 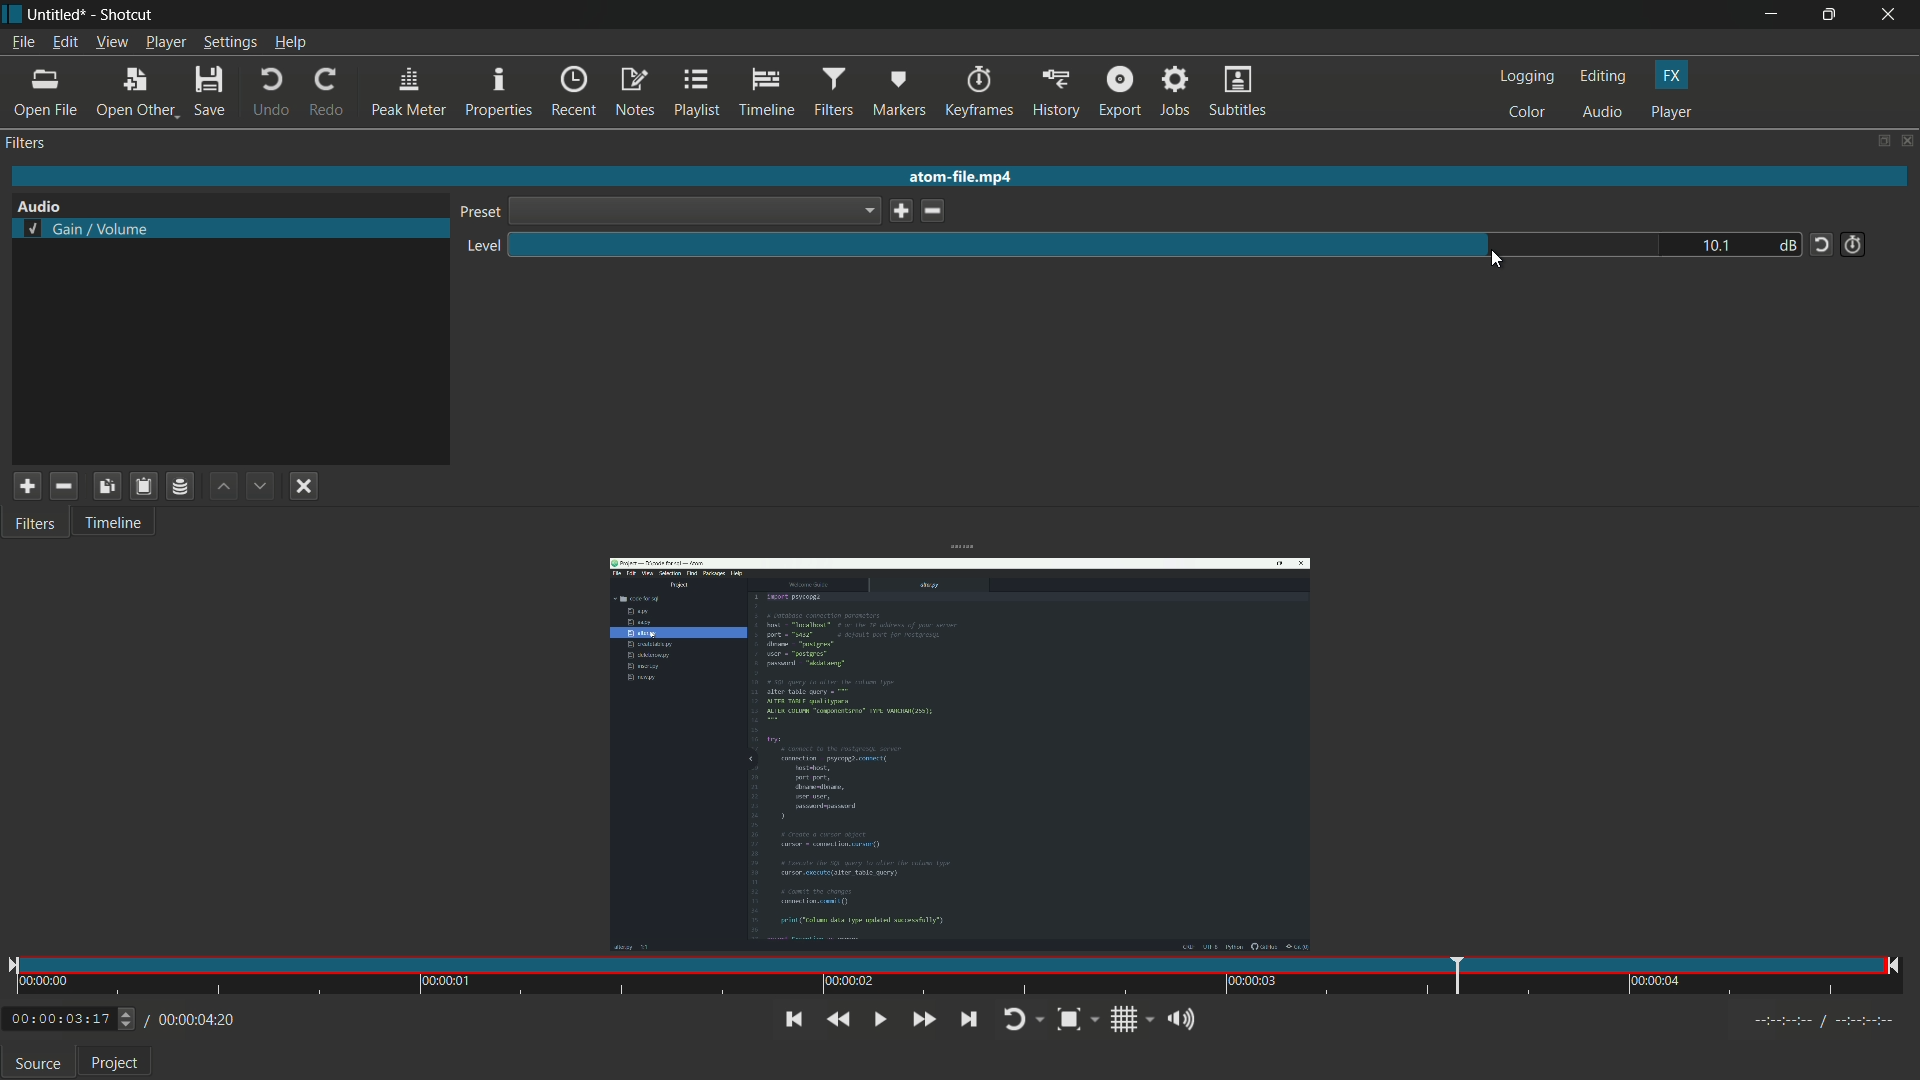 What do you see at coordinates (697, 92) in the screenshot?
I see `playlist` at bounding box center [697, 92].